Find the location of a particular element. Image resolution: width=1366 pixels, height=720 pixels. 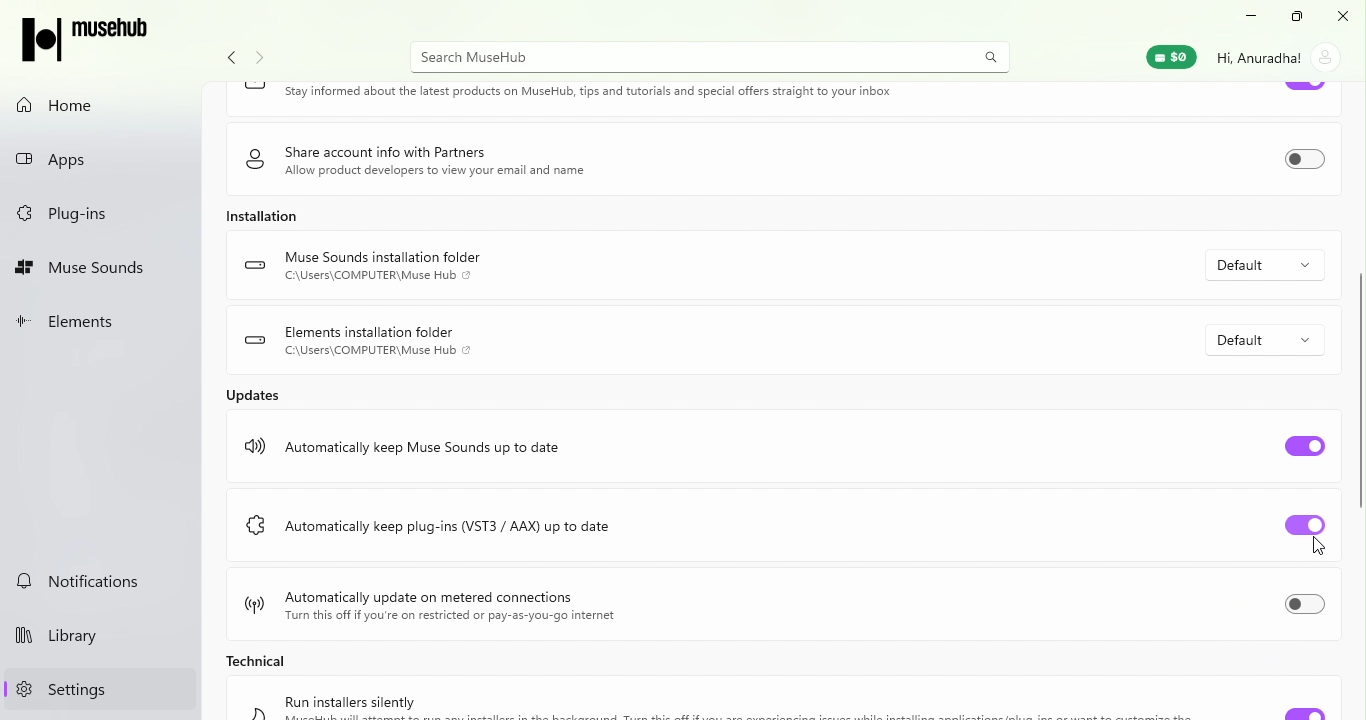

Toggle is located at coordinates (1304, 160).